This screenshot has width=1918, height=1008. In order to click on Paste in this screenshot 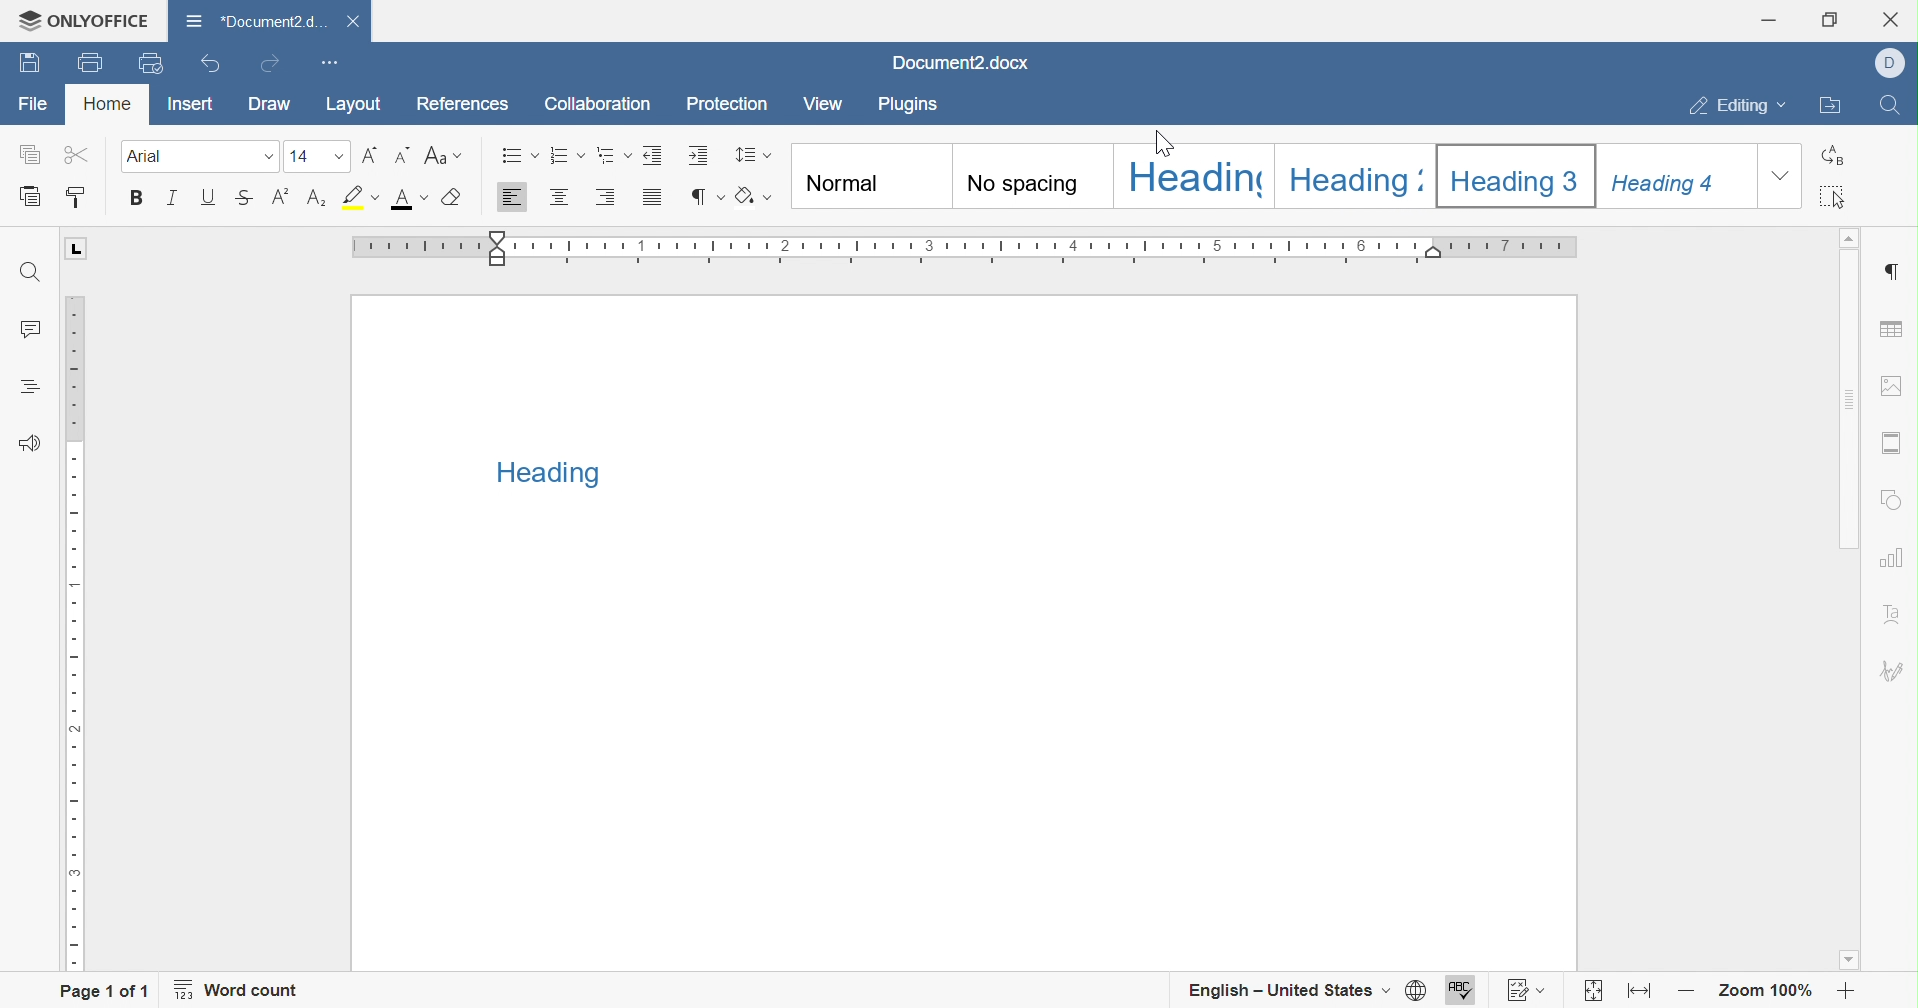, I will do `click(26, 197)`.